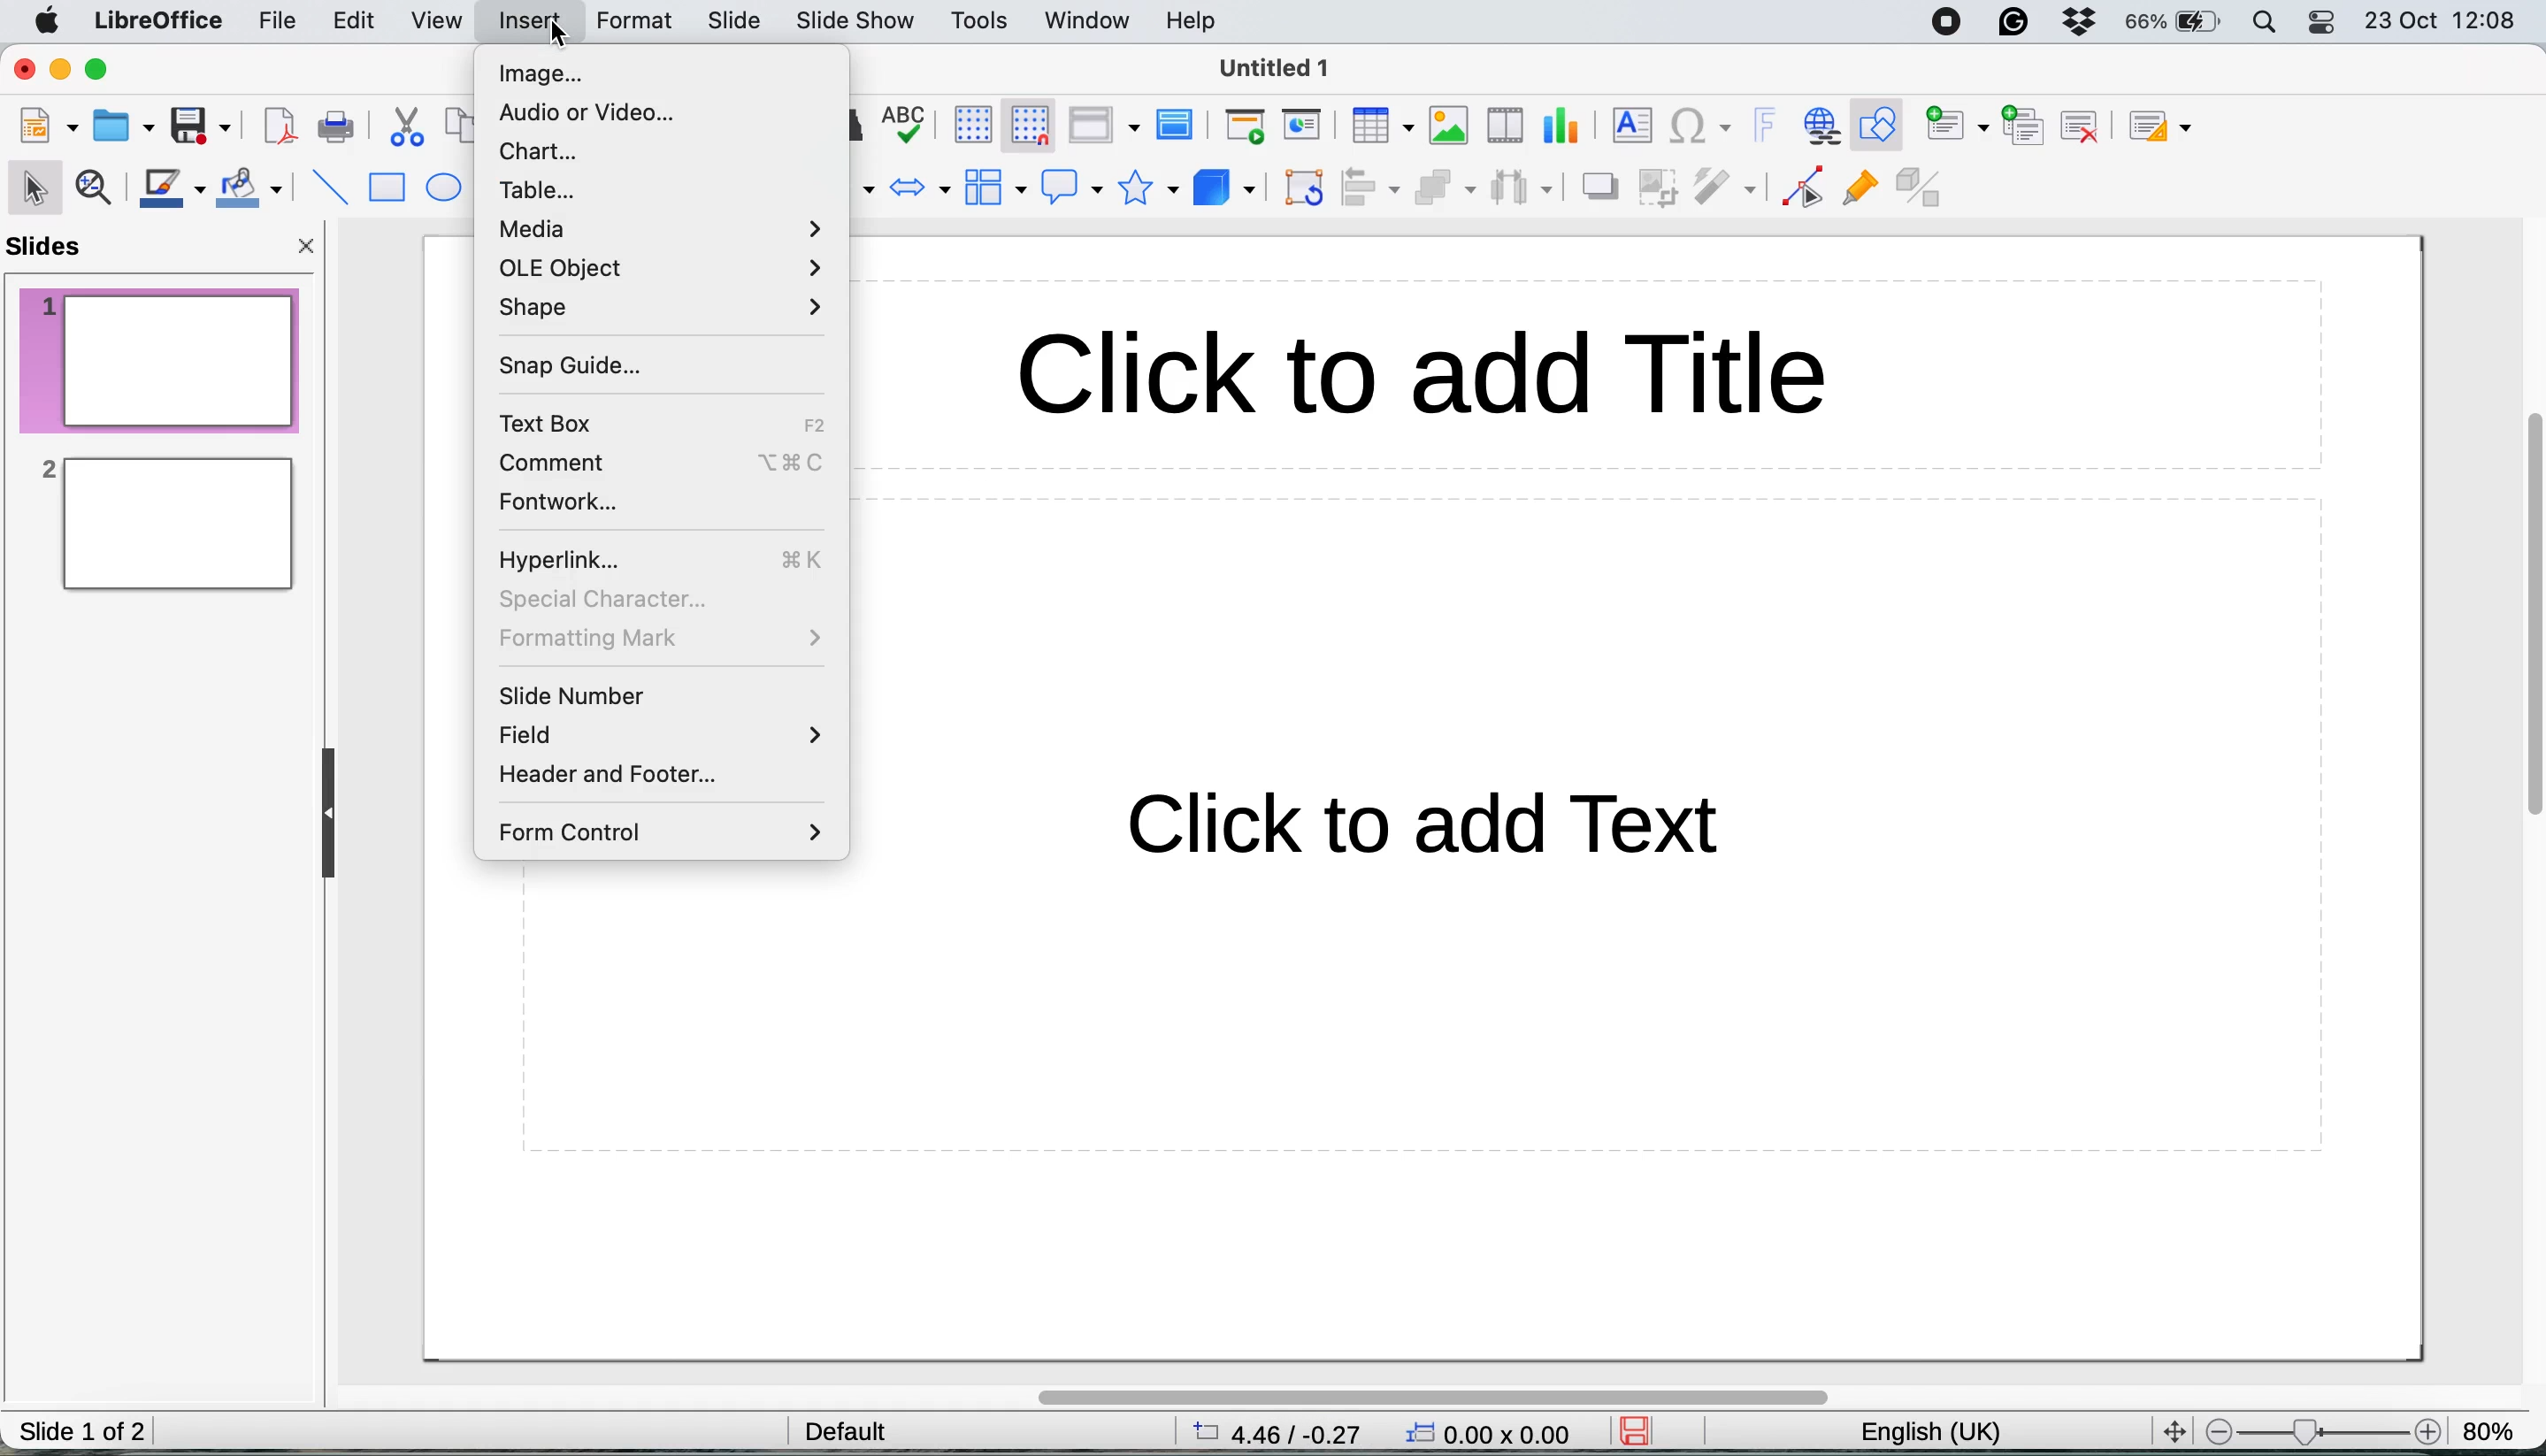 The height and width of the screenshot is (1456, 2546). Describe the element at coordinates (567, 366) in the screenshot. I see `snap guide` at that location.